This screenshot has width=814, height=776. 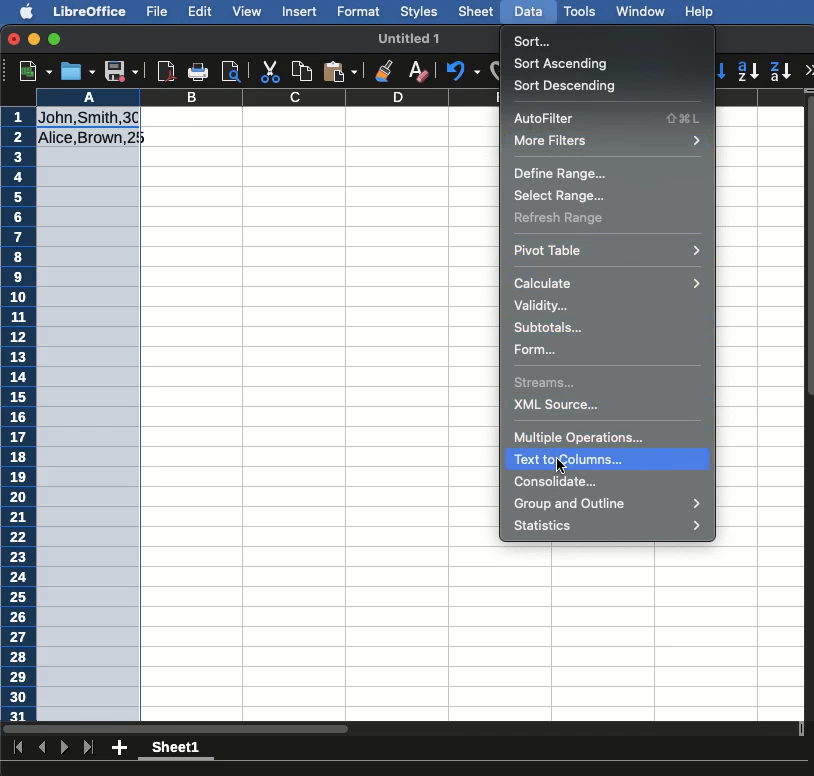 I want to click on Insert, so click(x=301, y=14).